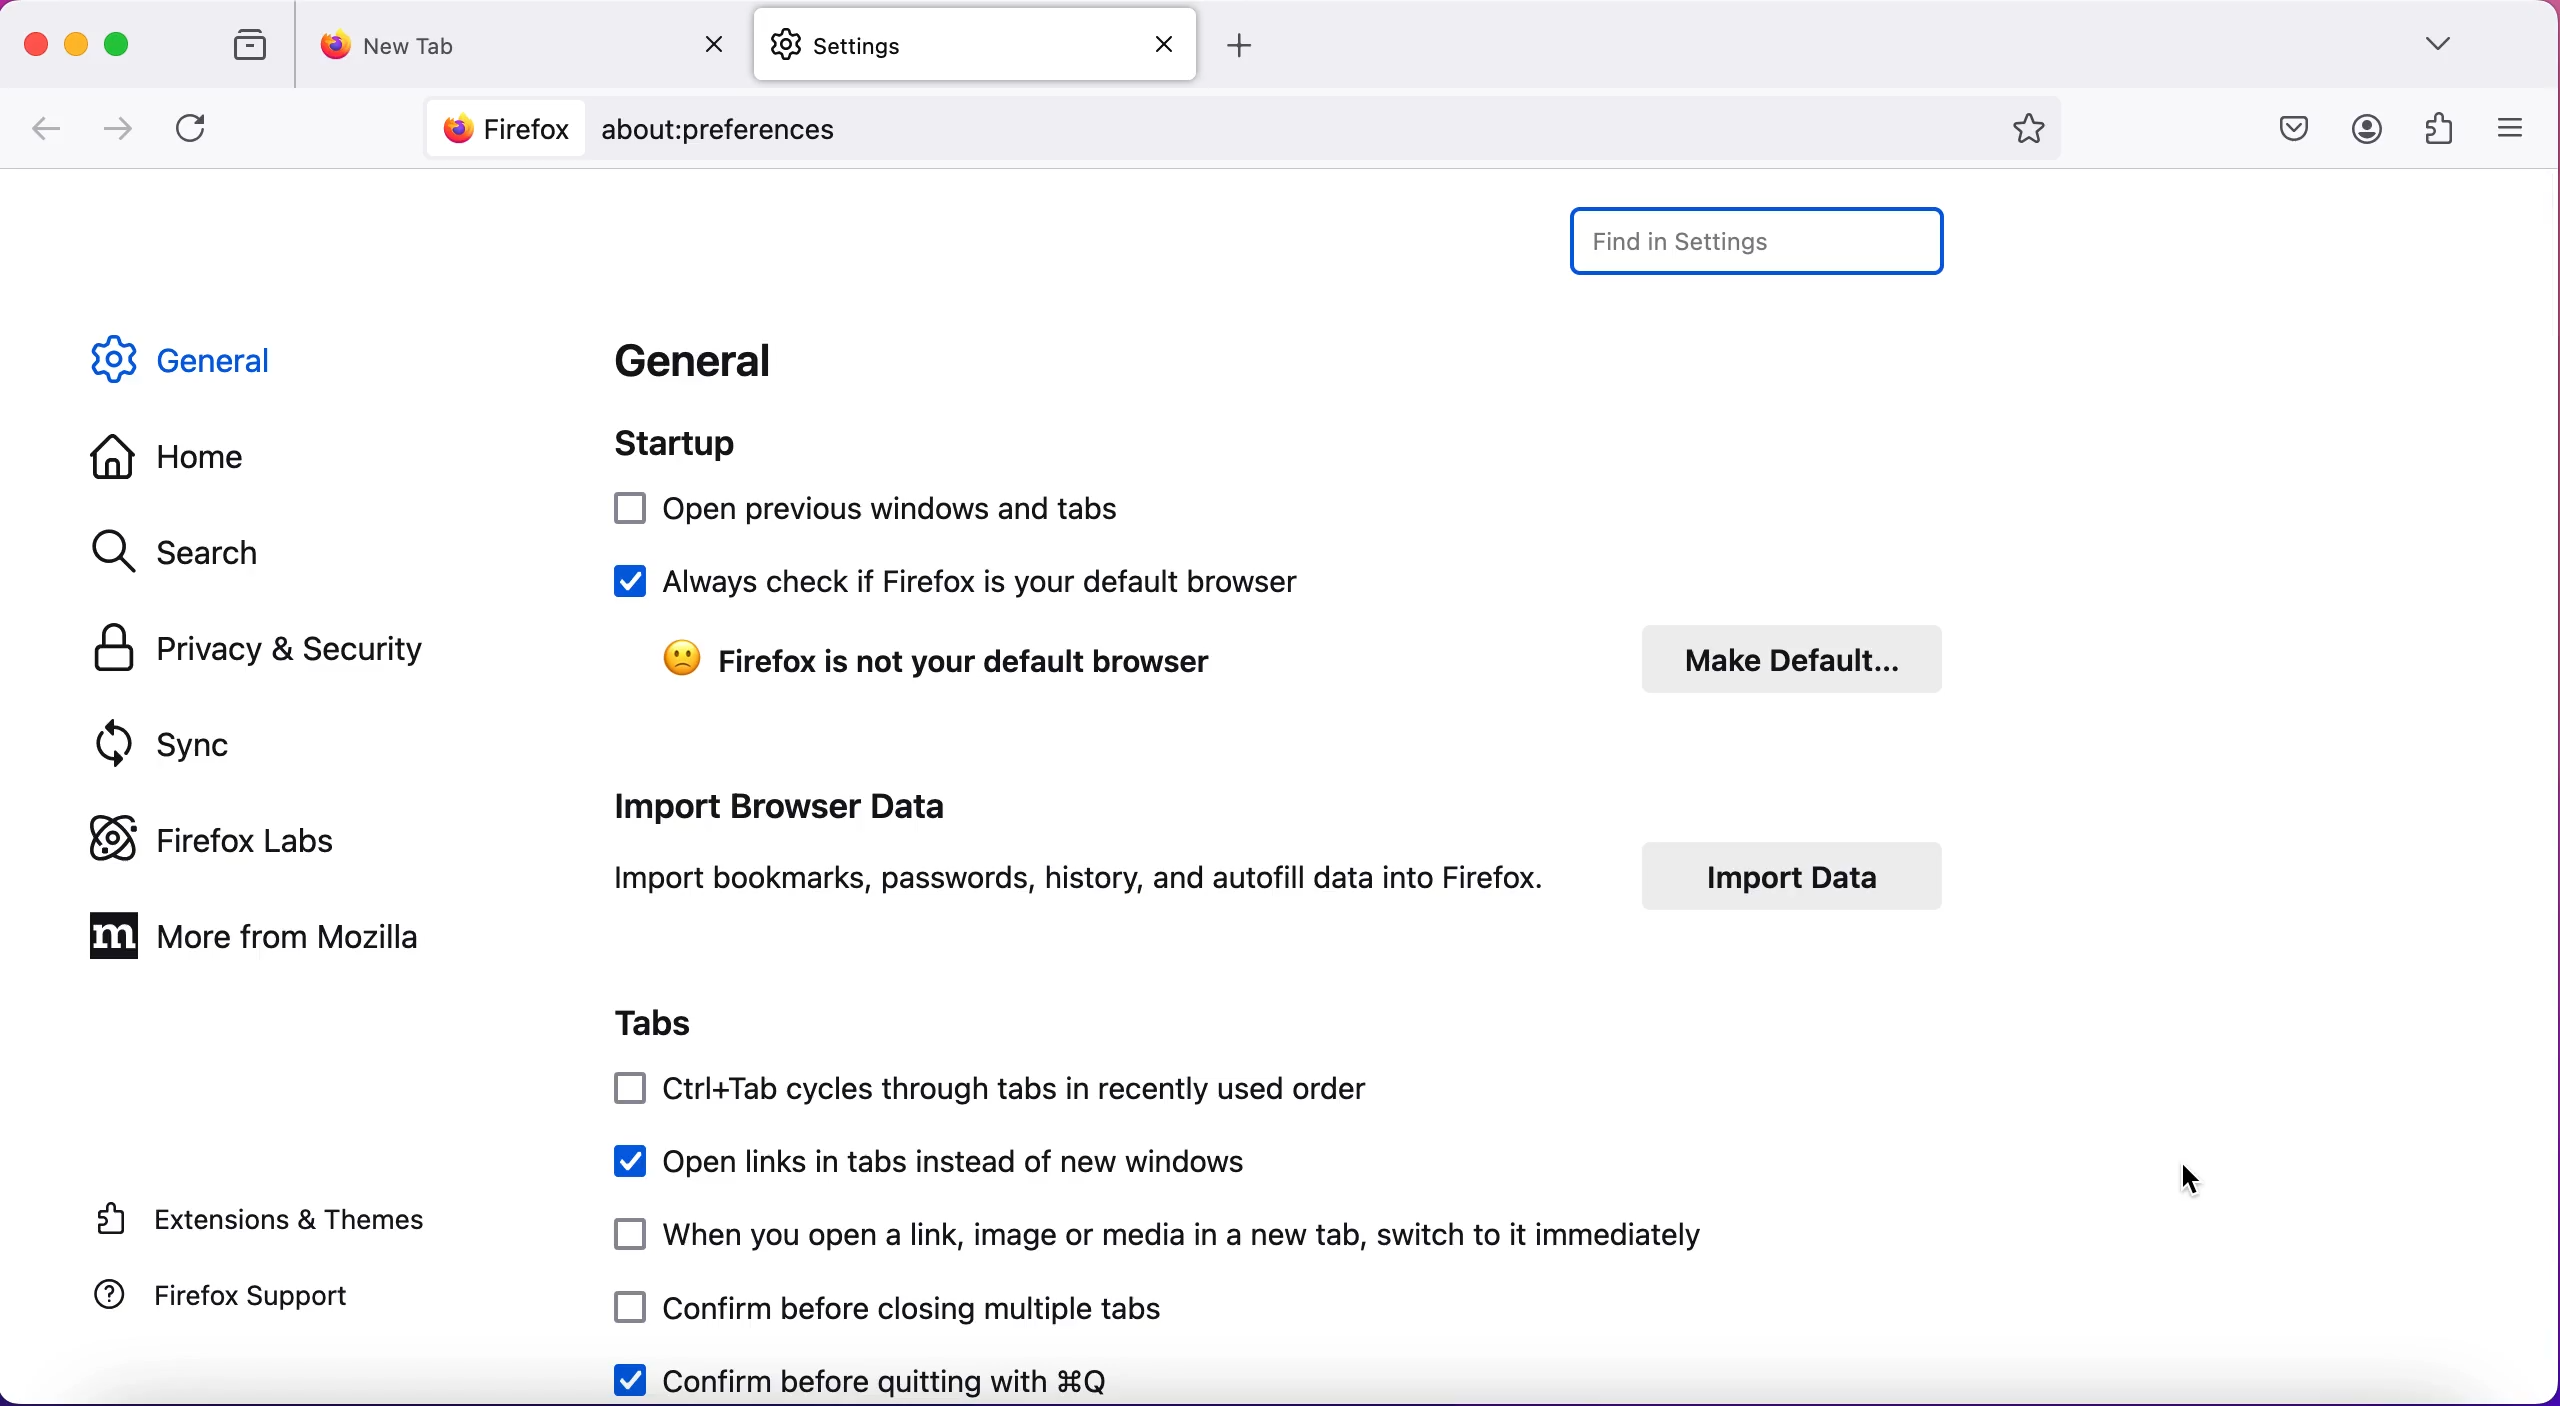  What do you see at coordinates (890, 1379) in the screenshot?
I see `confirm before quitting with Q` at bounding box center [890, 1379].